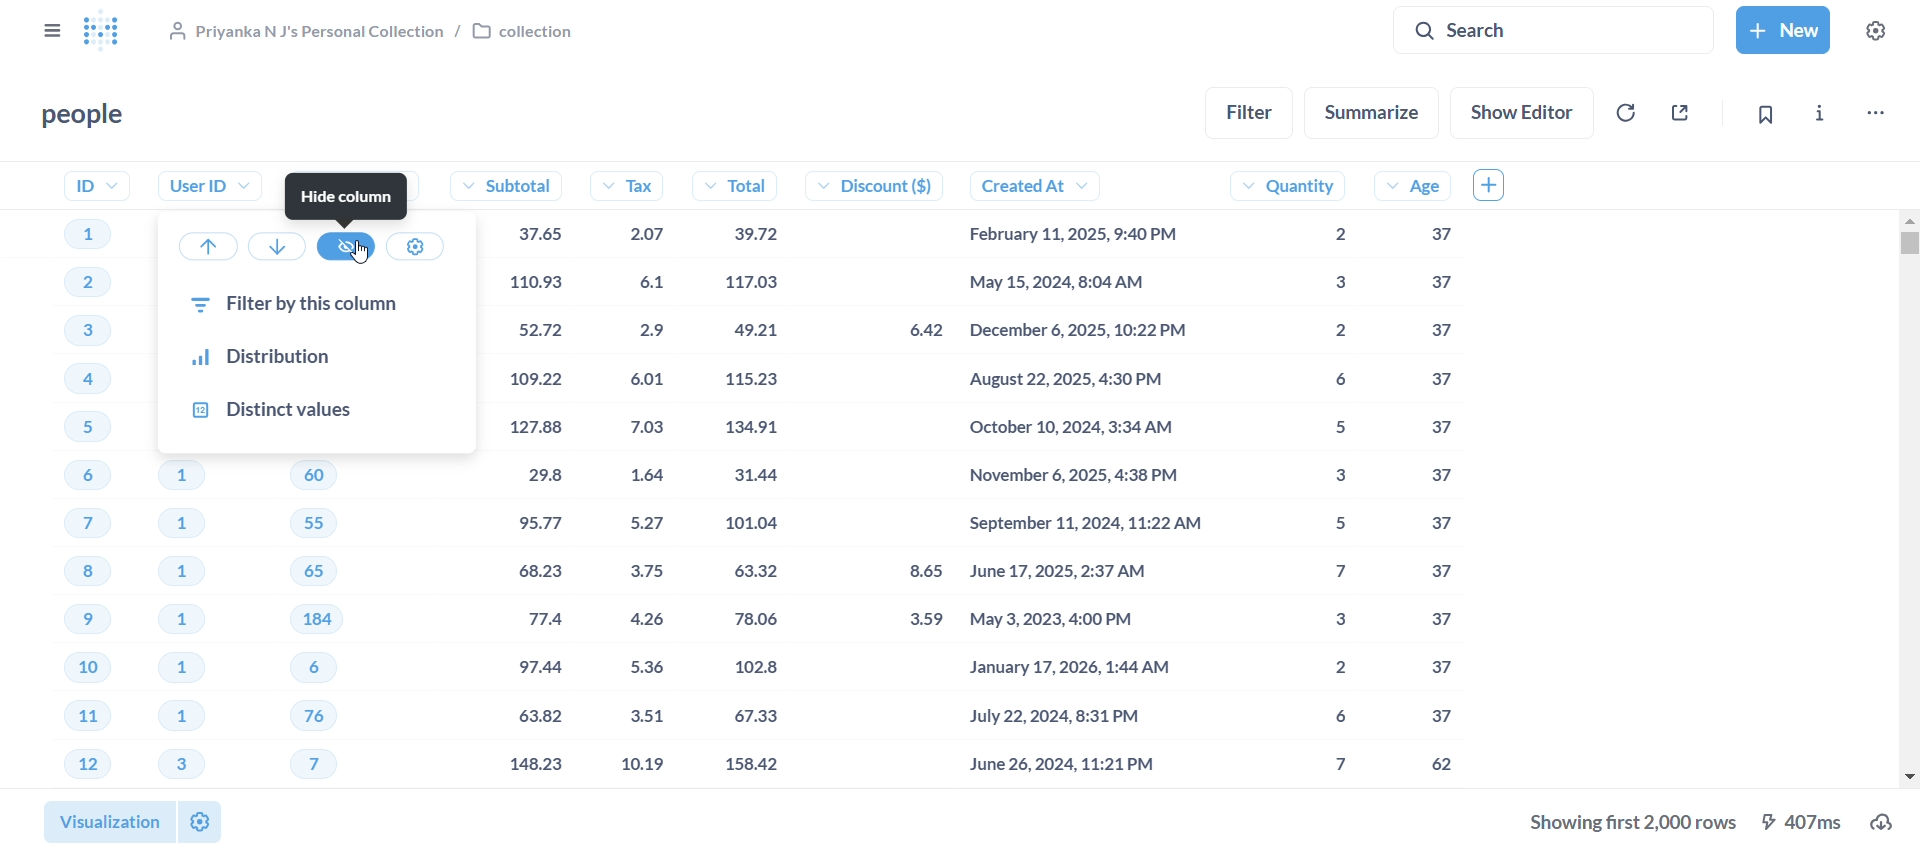  Describe the element at coordinates (1424, 475) in the screenshot. I see `age` at that location.